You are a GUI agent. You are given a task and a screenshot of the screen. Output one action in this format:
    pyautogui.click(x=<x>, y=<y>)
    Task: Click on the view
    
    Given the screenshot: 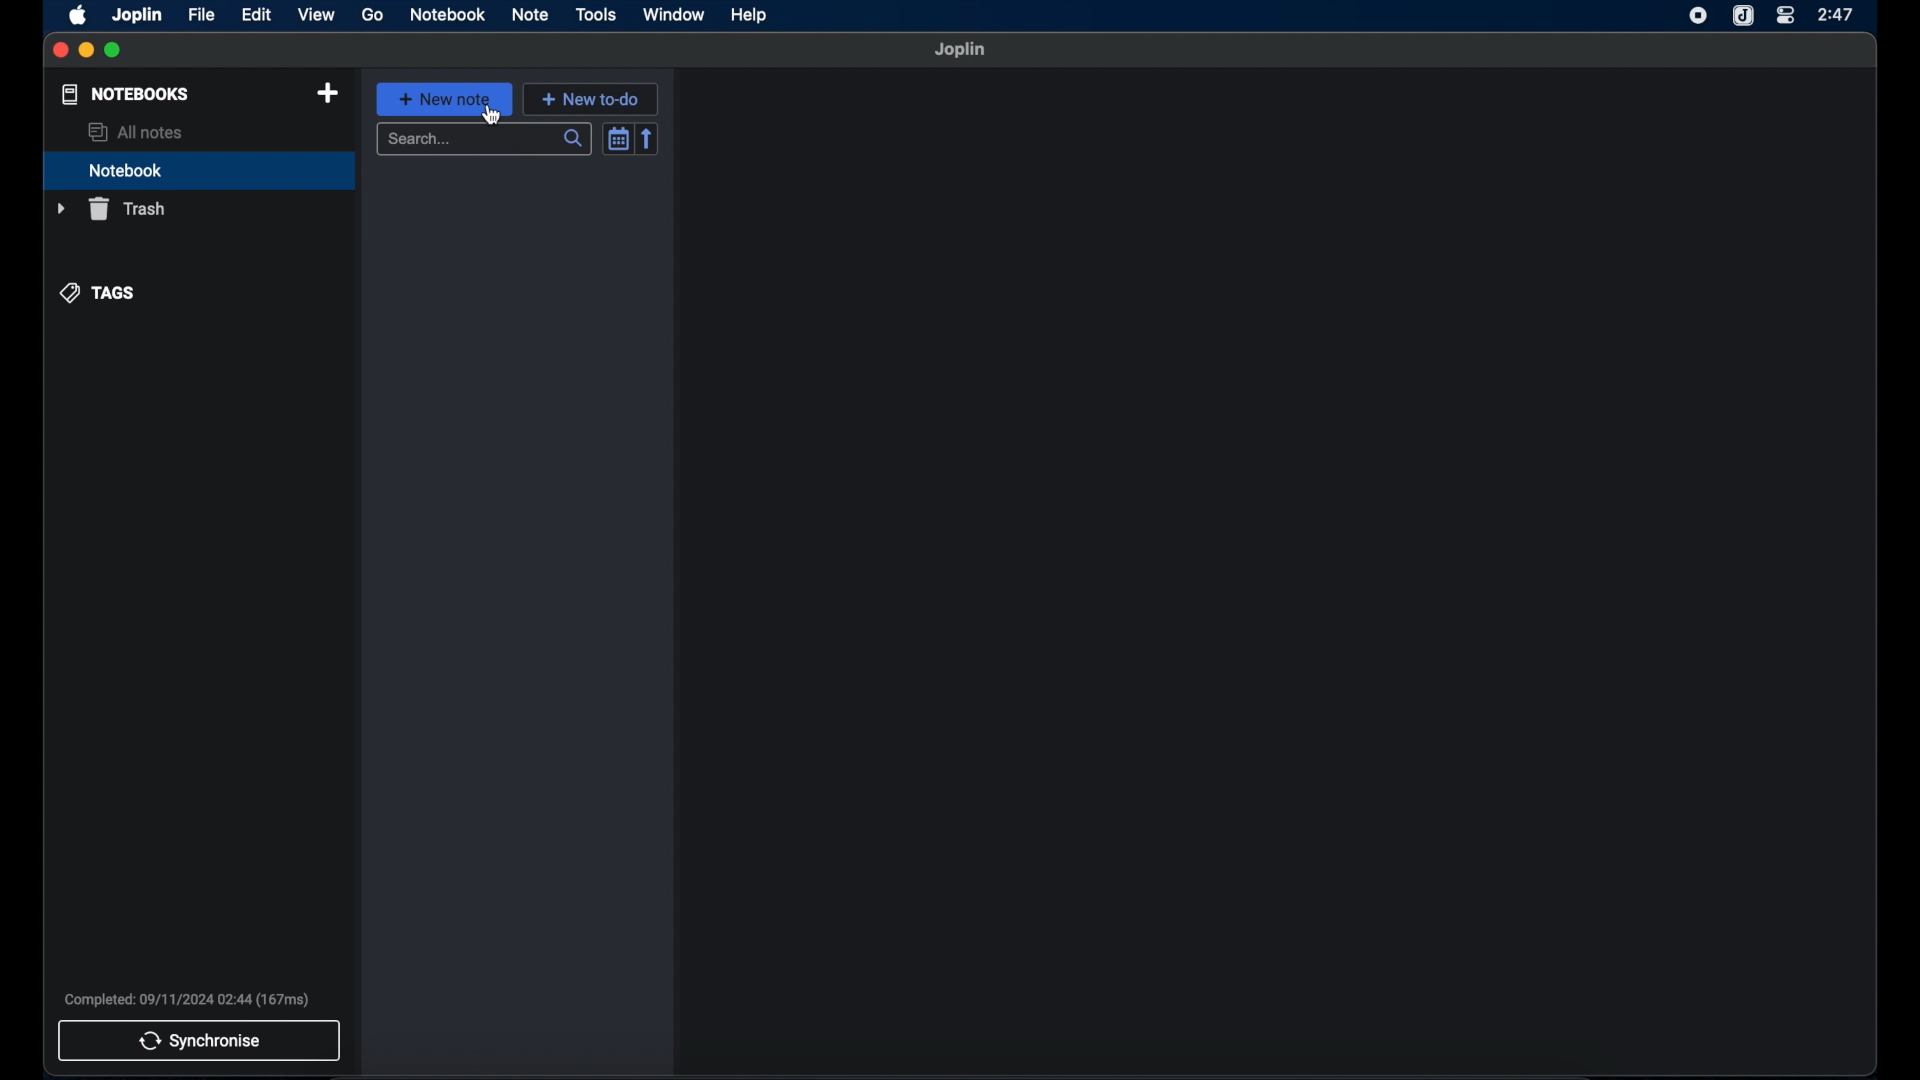 What is the action you would take?
    pyautogui.click(x=318, y=14)
    